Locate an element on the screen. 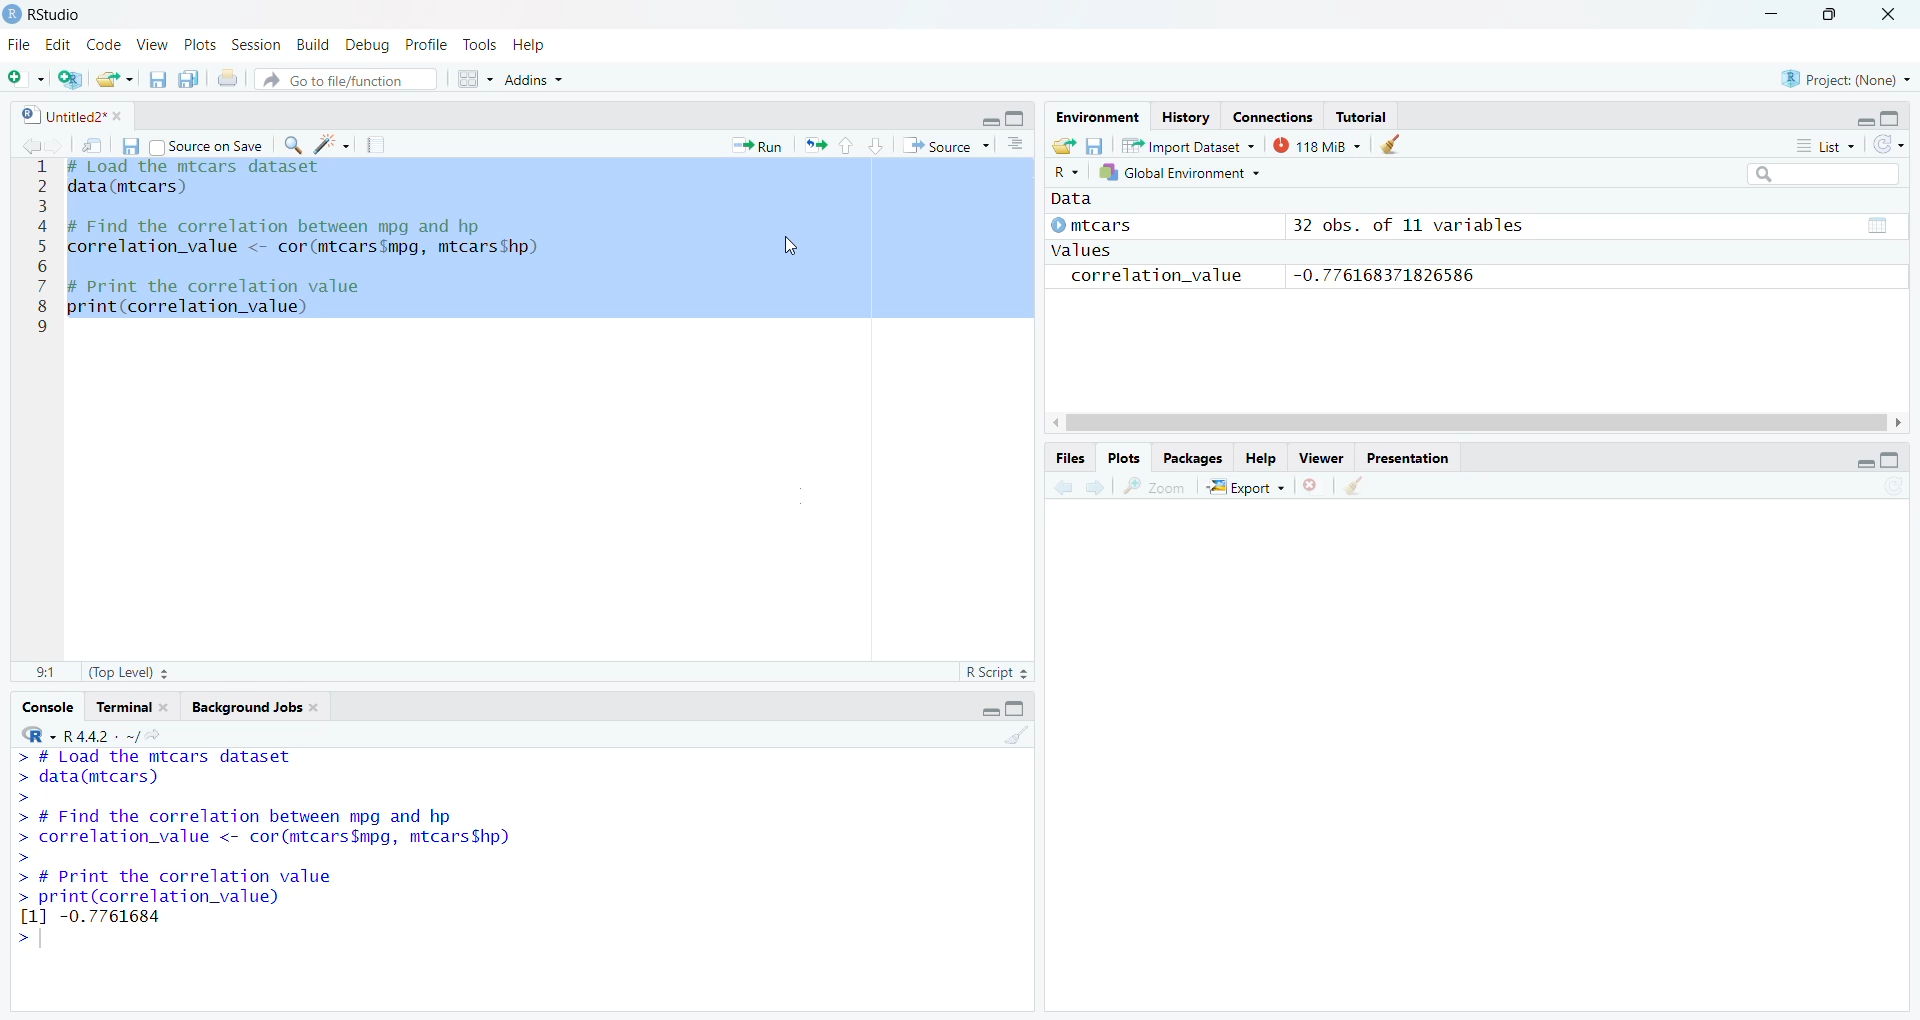  Go to previous section/chunk (Ctrl + PgUp) is located at coordinates (849, 142).